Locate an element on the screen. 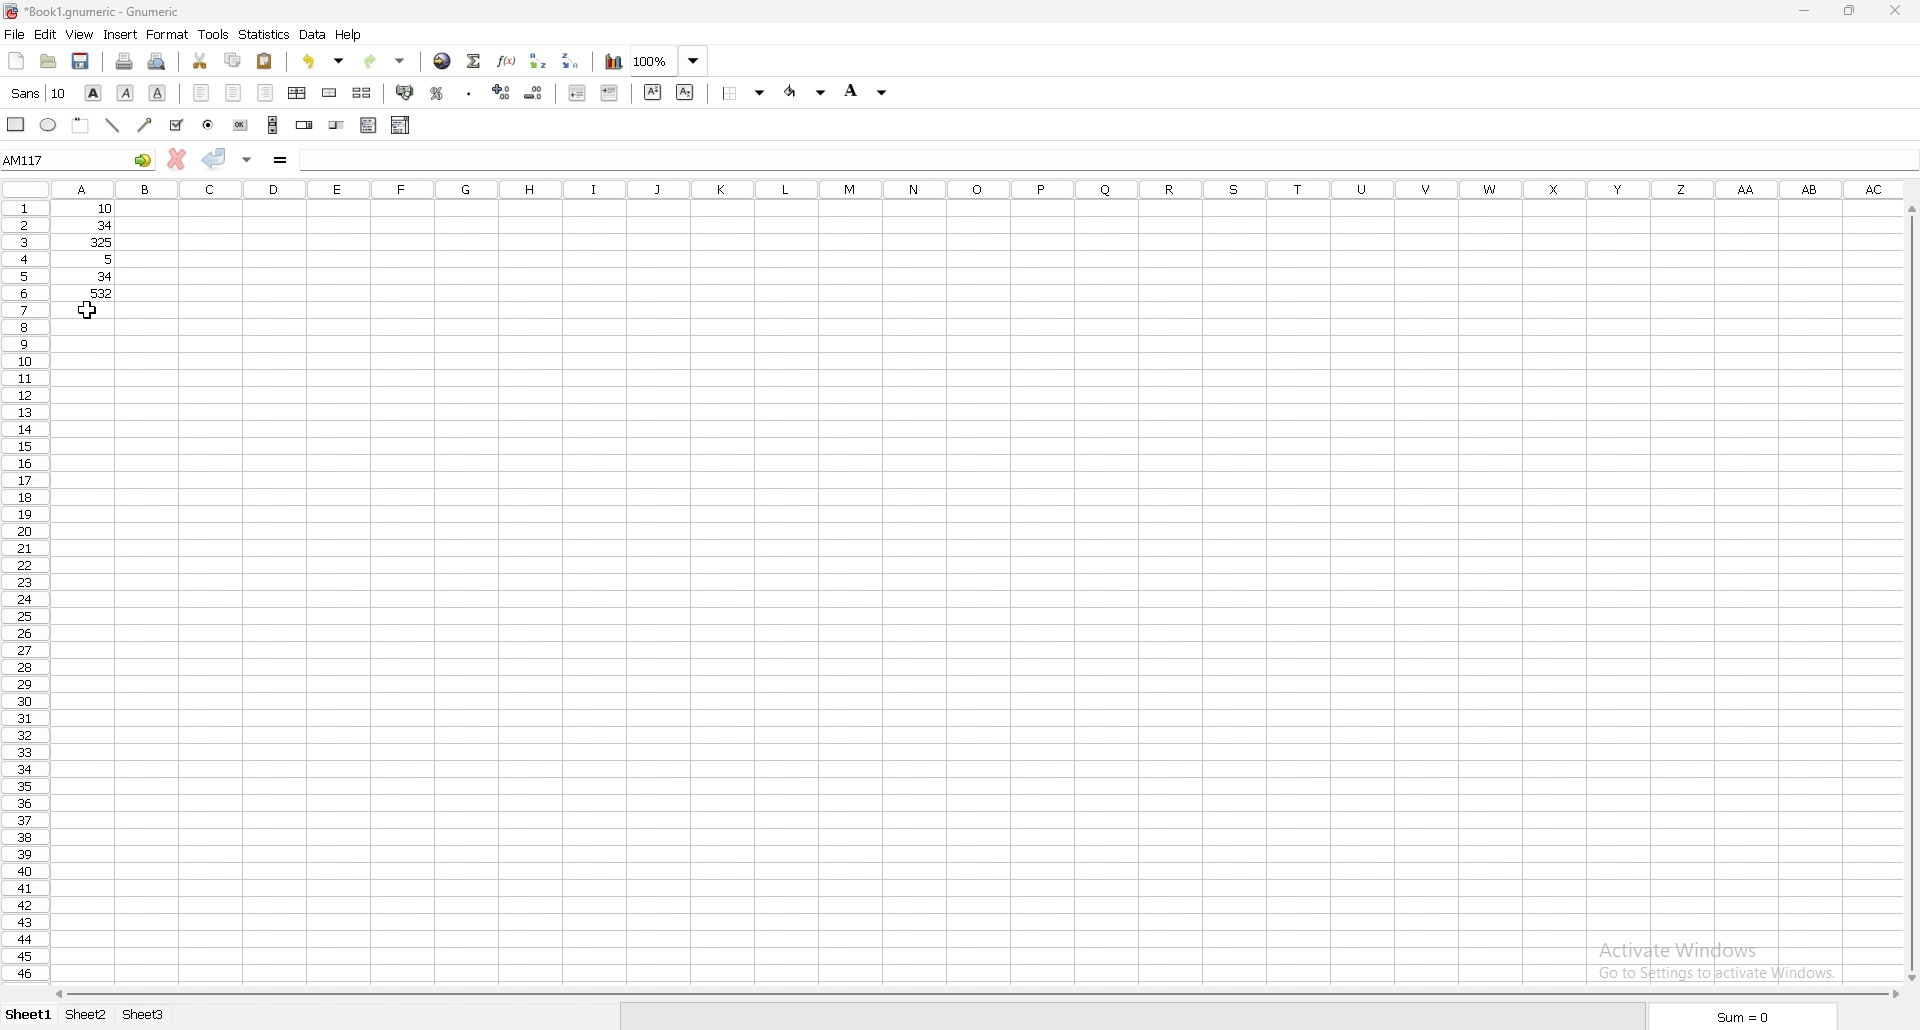 The height and width of the screenshot is (1030, 1920). superscript is located at coordinates (652, 93).